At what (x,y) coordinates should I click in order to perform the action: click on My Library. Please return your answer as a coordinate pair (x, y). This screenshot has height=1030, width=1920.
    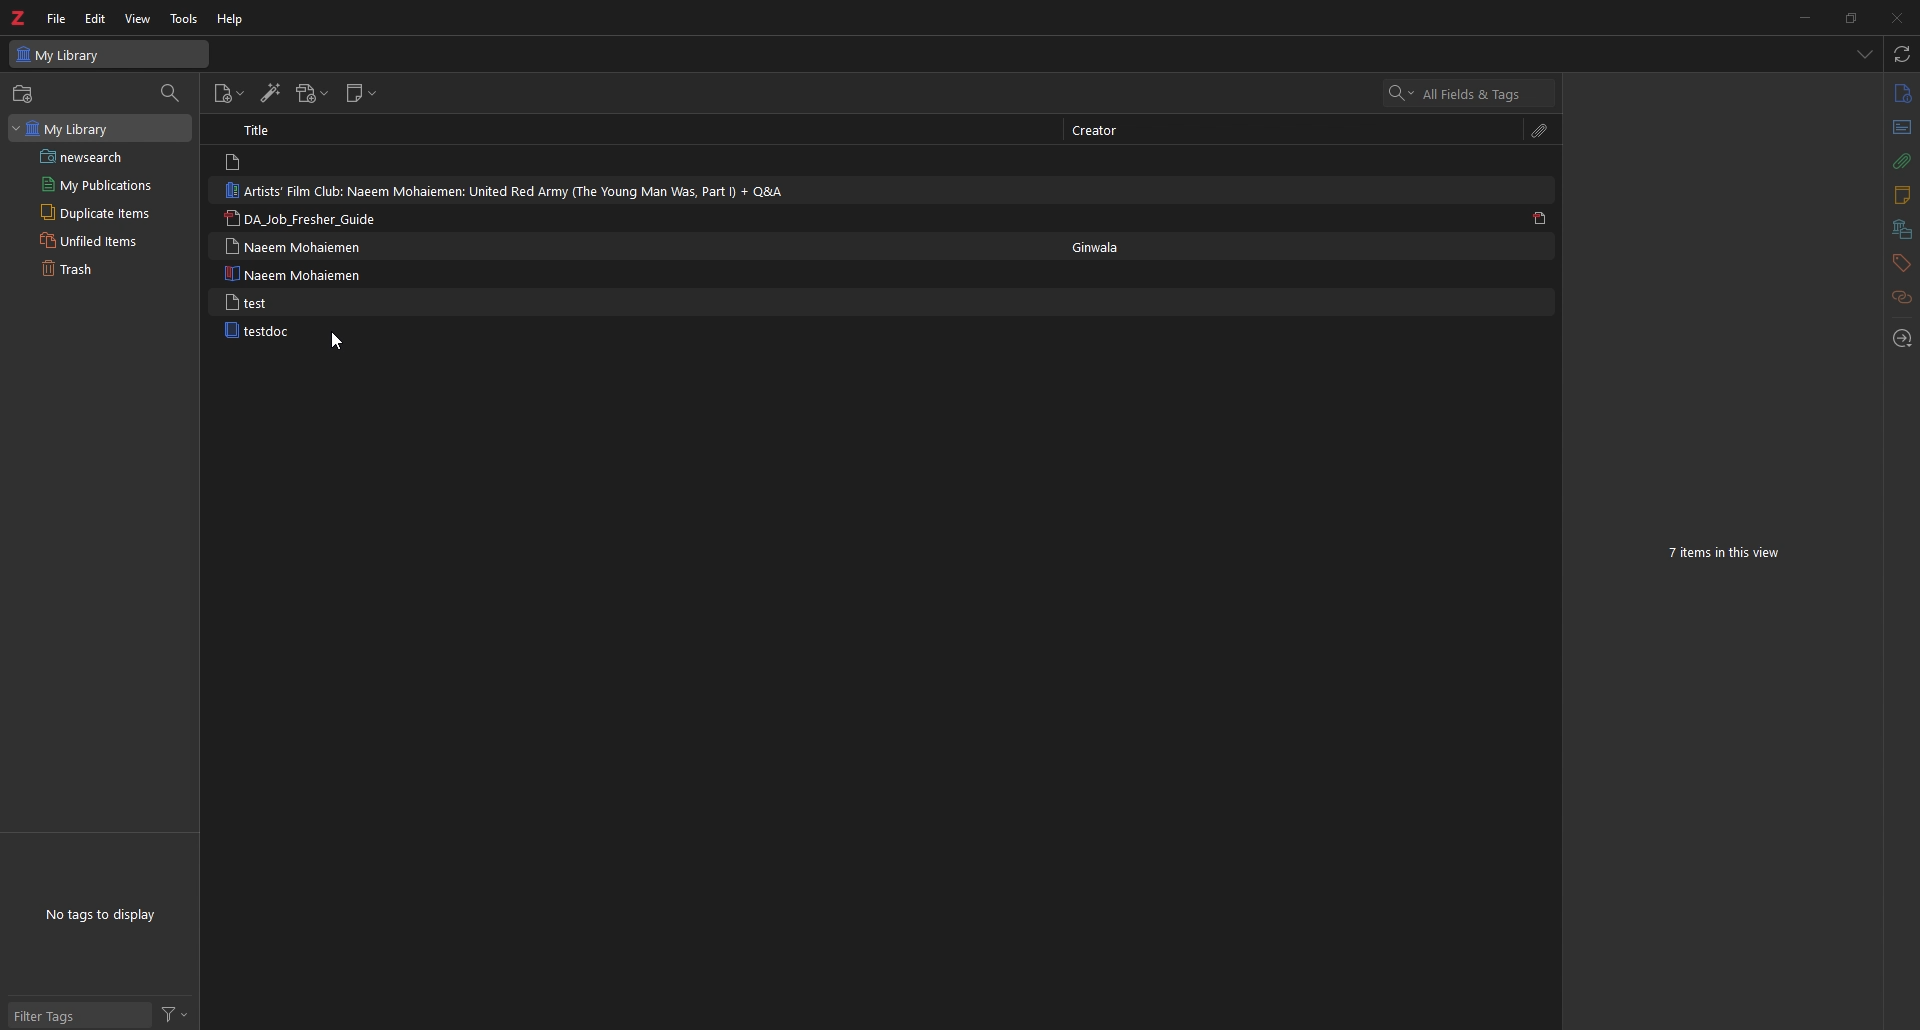
    Looking at the image, I should click on (109, 55).